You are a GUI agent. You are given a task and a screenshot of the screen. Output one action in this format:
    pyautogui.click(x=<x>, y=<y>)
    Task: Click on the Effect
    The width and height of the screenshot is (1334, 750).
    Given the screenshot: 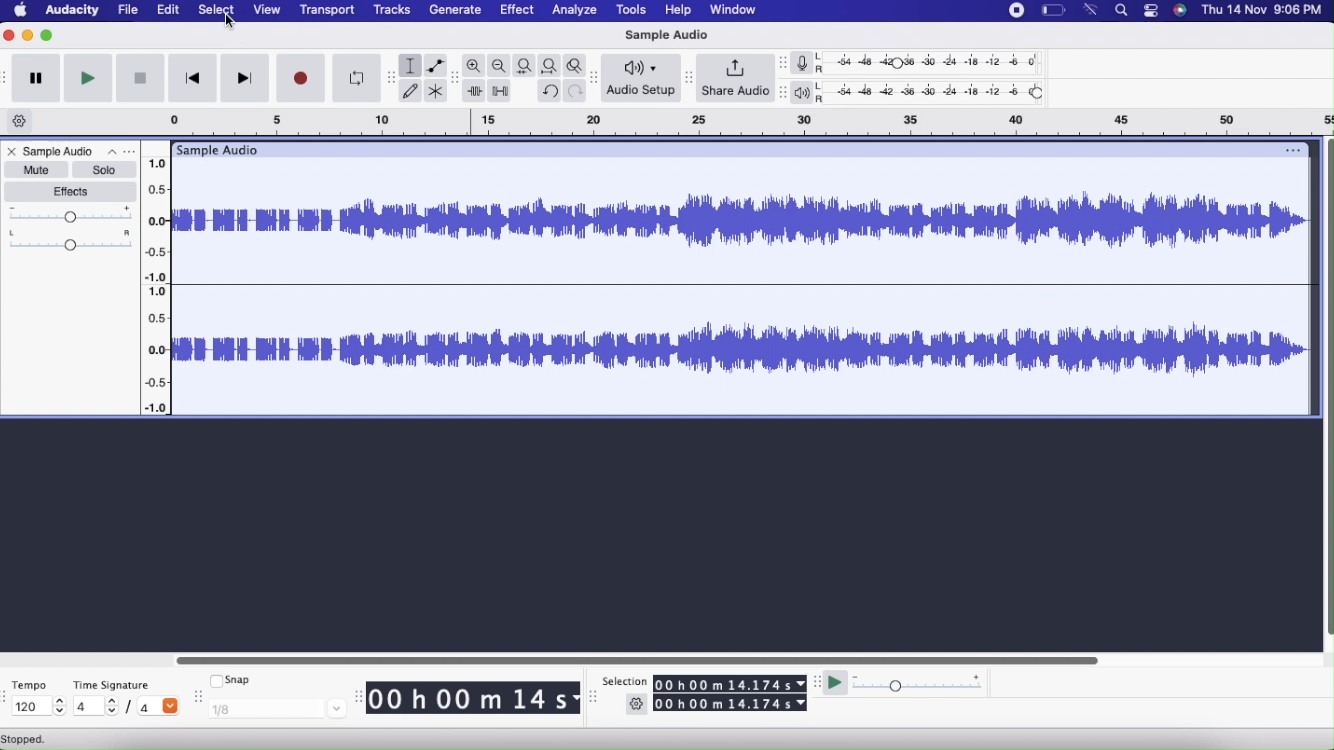 What is the action you would take?
    pyautogui.click(x=516, y=11)
    